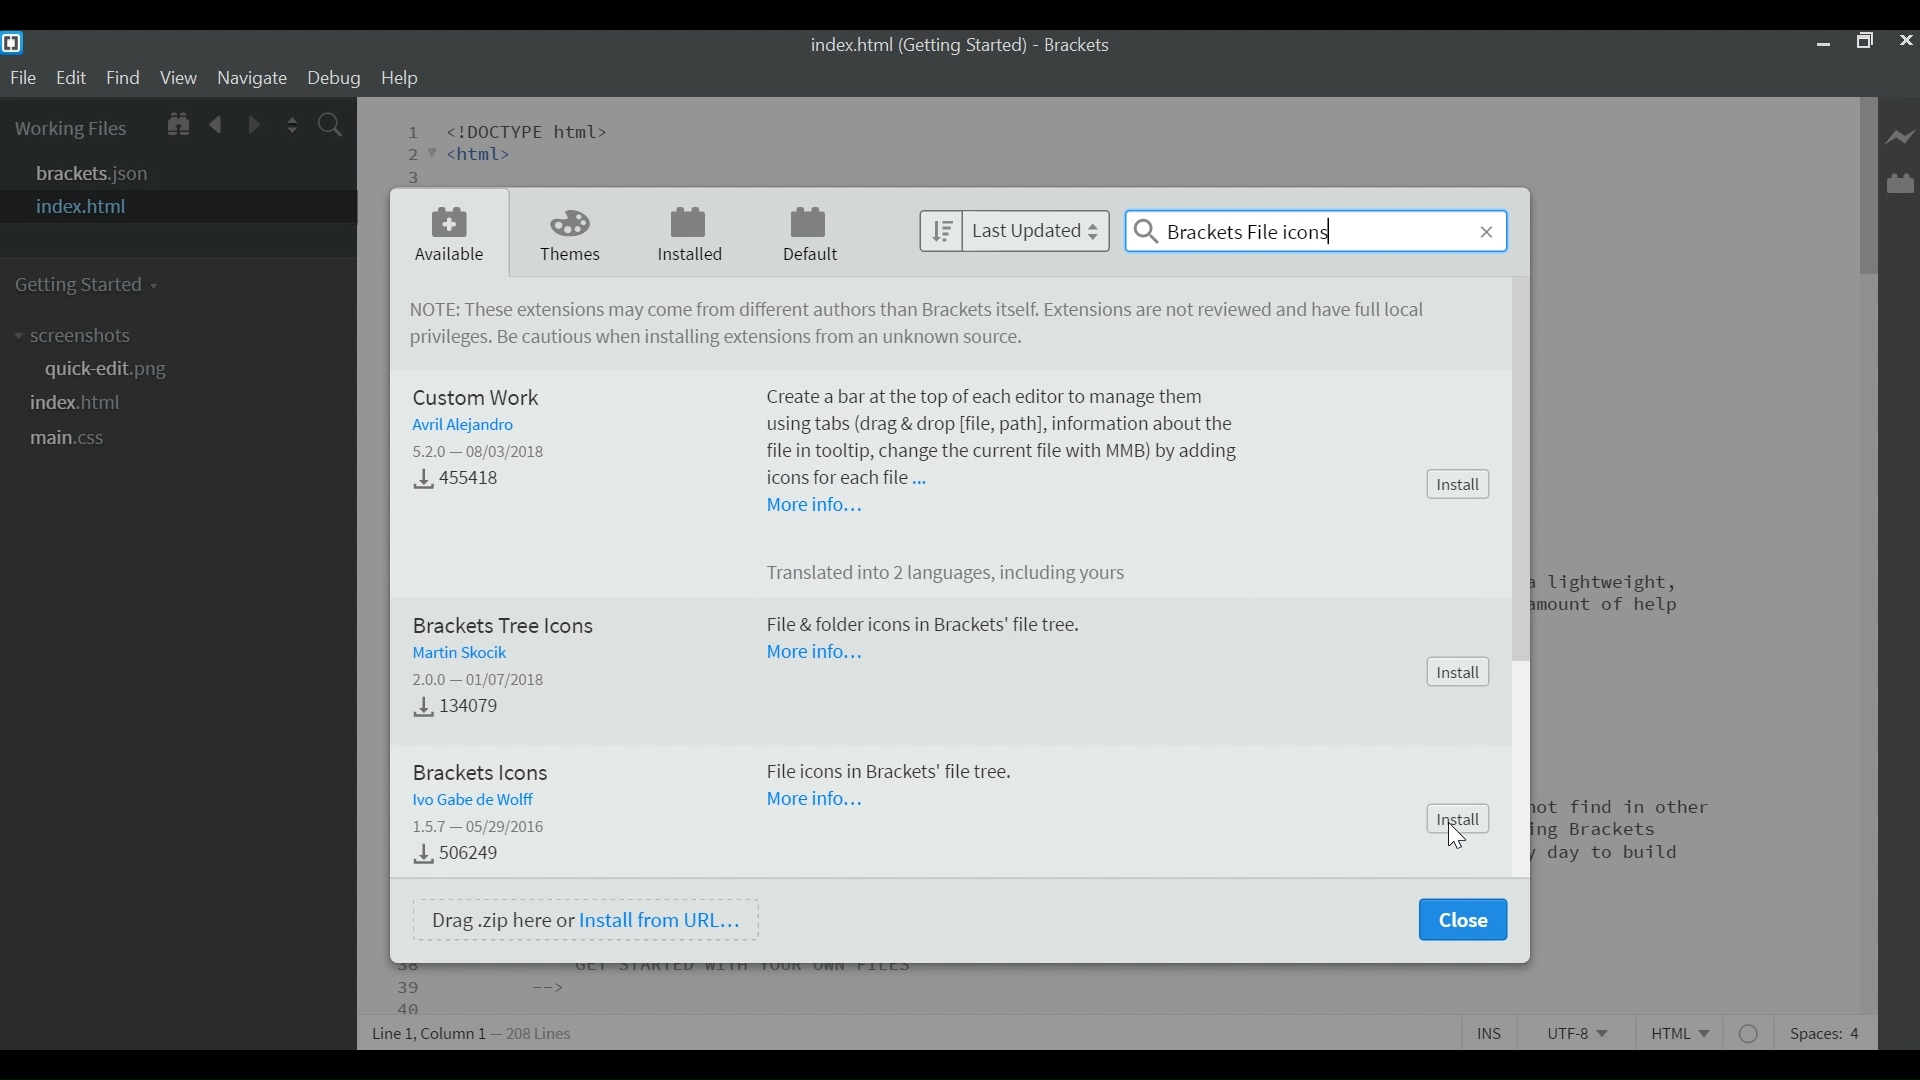 The width and height of the screenshot is (1920, 1080). I want to click on Version - Release Dtae, so click(481, 676).